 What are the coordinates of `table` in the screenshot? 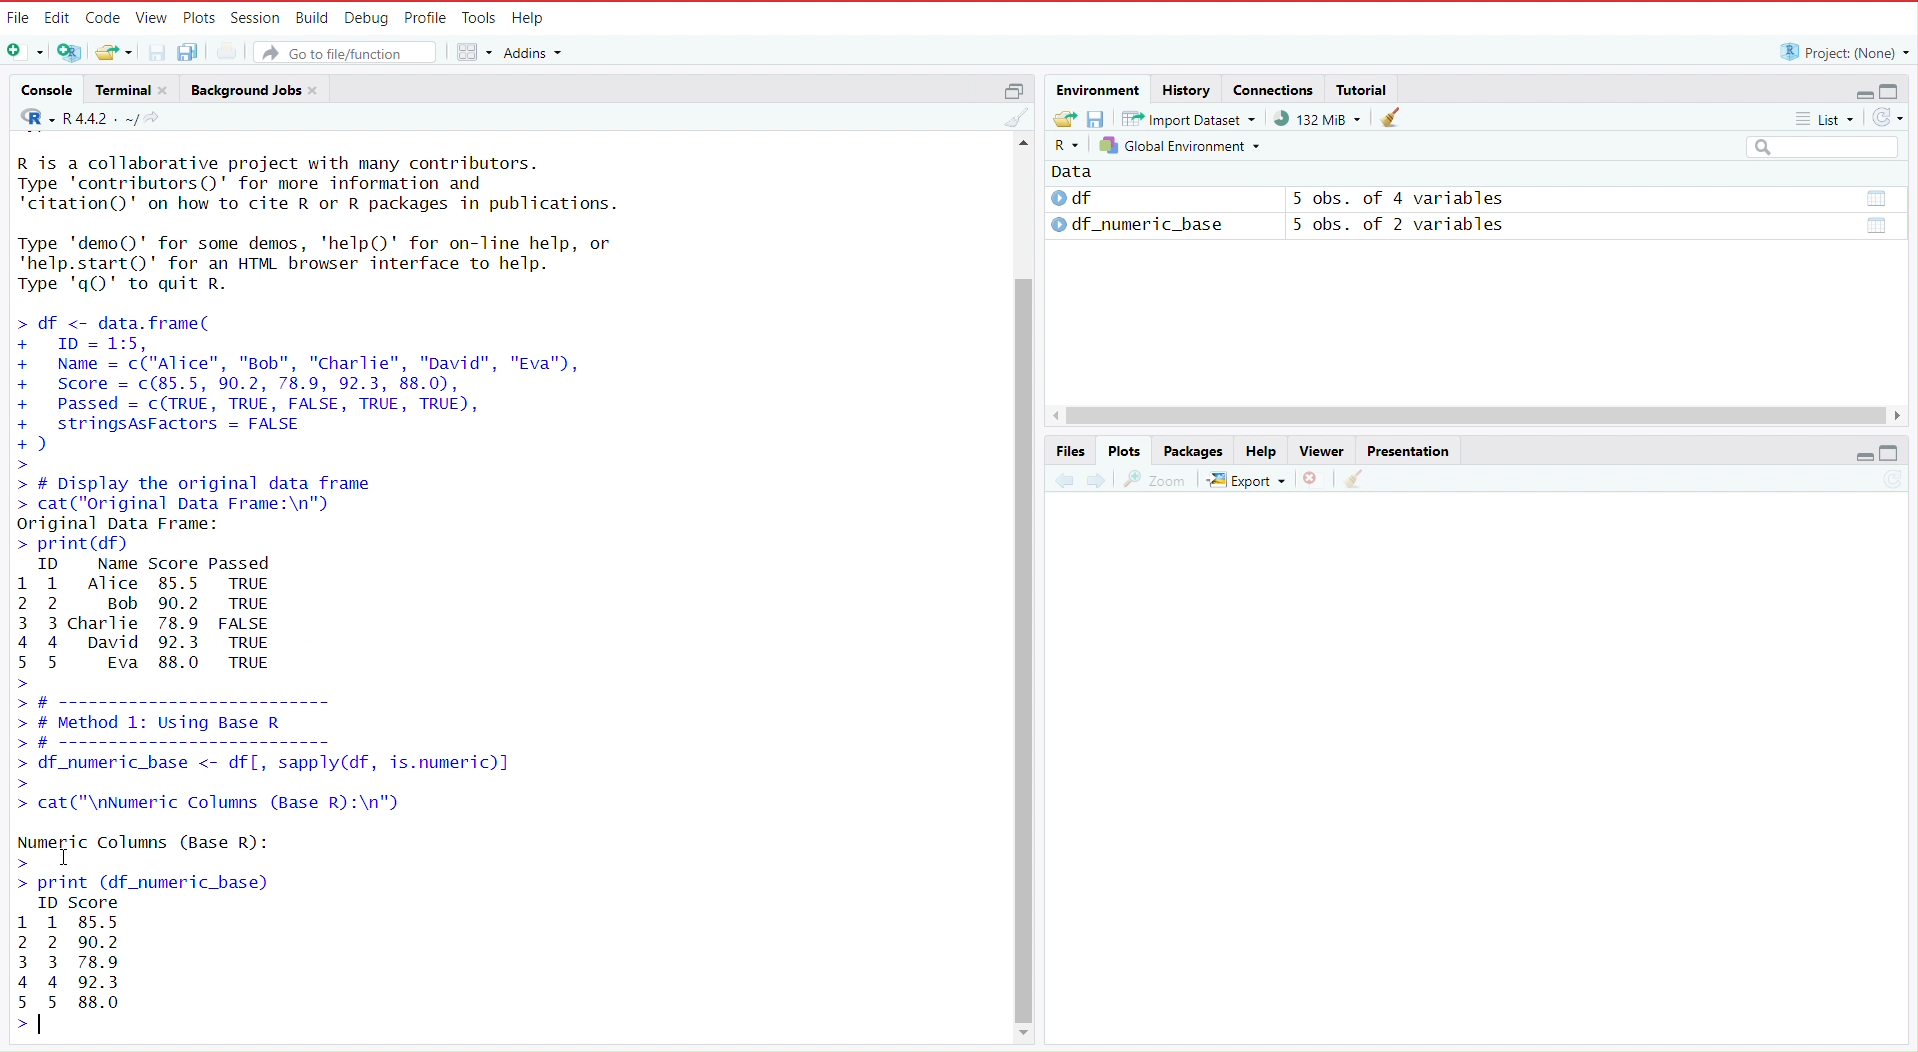 It's located at (1880, 198).